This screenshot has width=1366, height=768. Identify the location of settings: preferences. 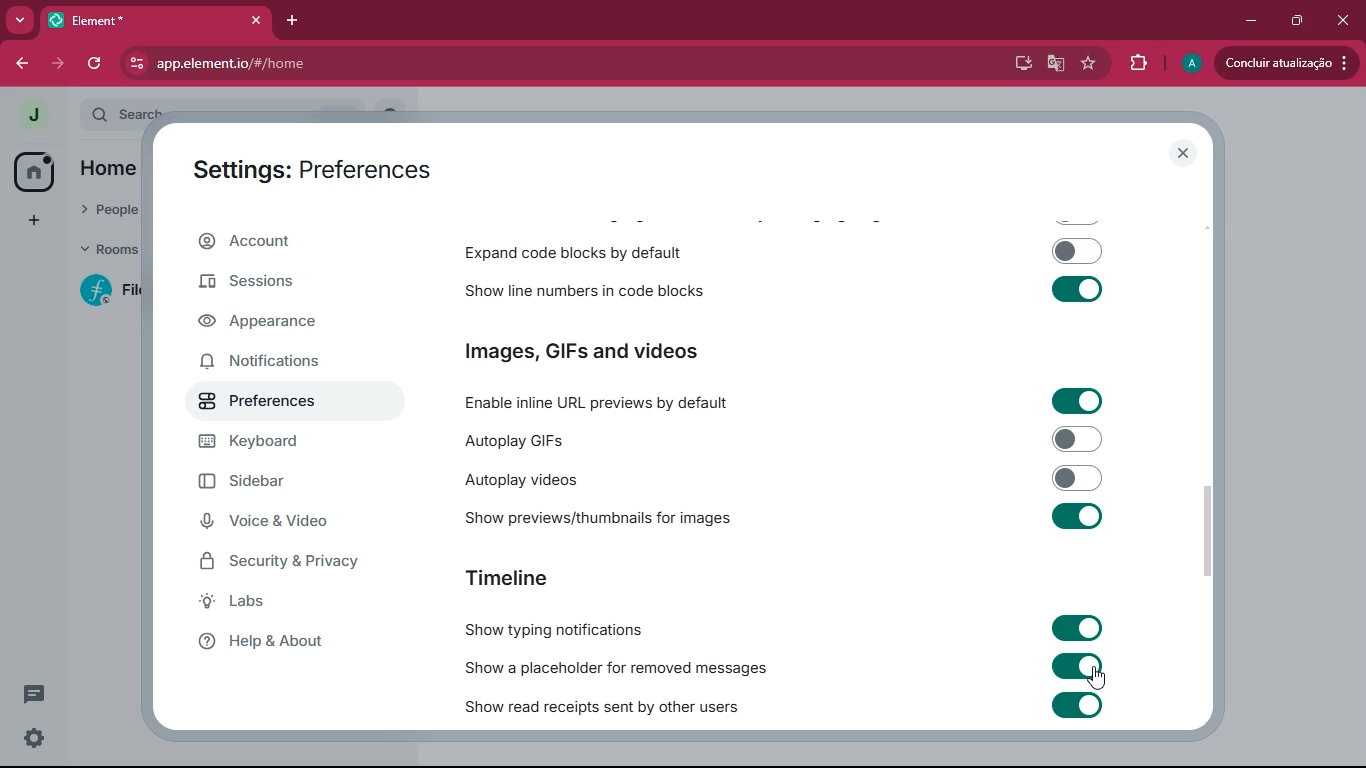
(310, 166).